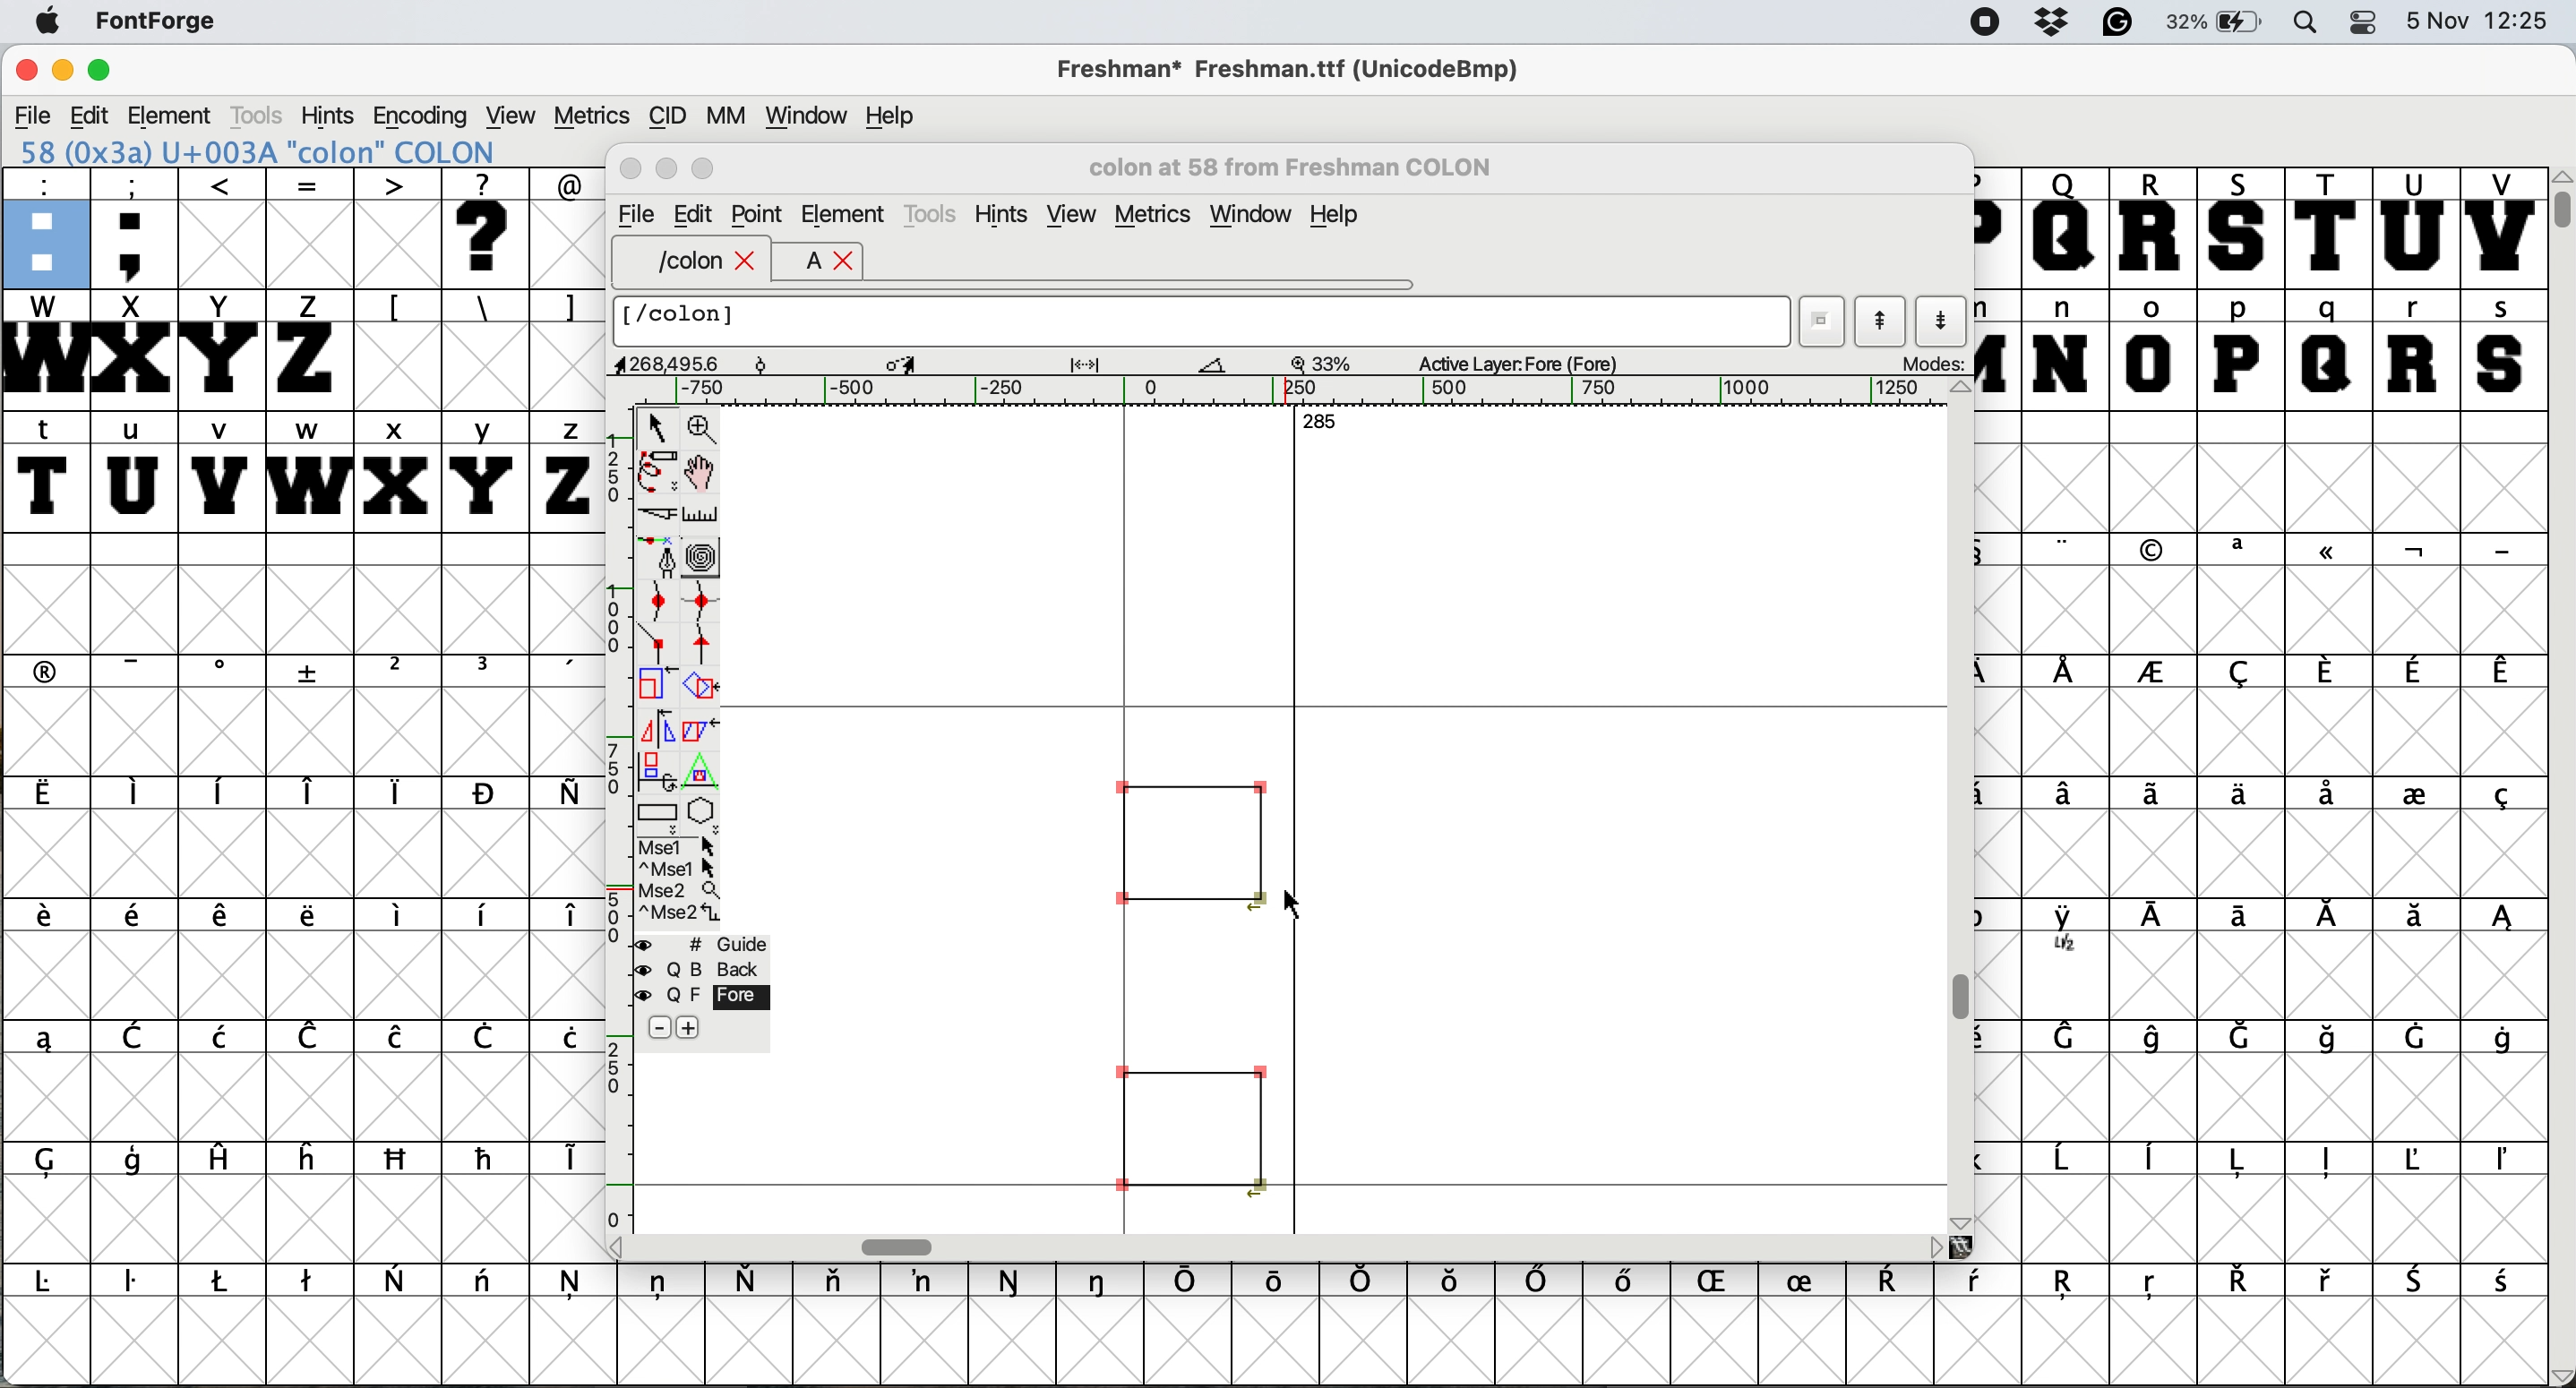 The image size is (2576, 1388). What do you see at coordinates (89, 115) in the screenshot?
I see `edit` at bounding box center [89, 115].